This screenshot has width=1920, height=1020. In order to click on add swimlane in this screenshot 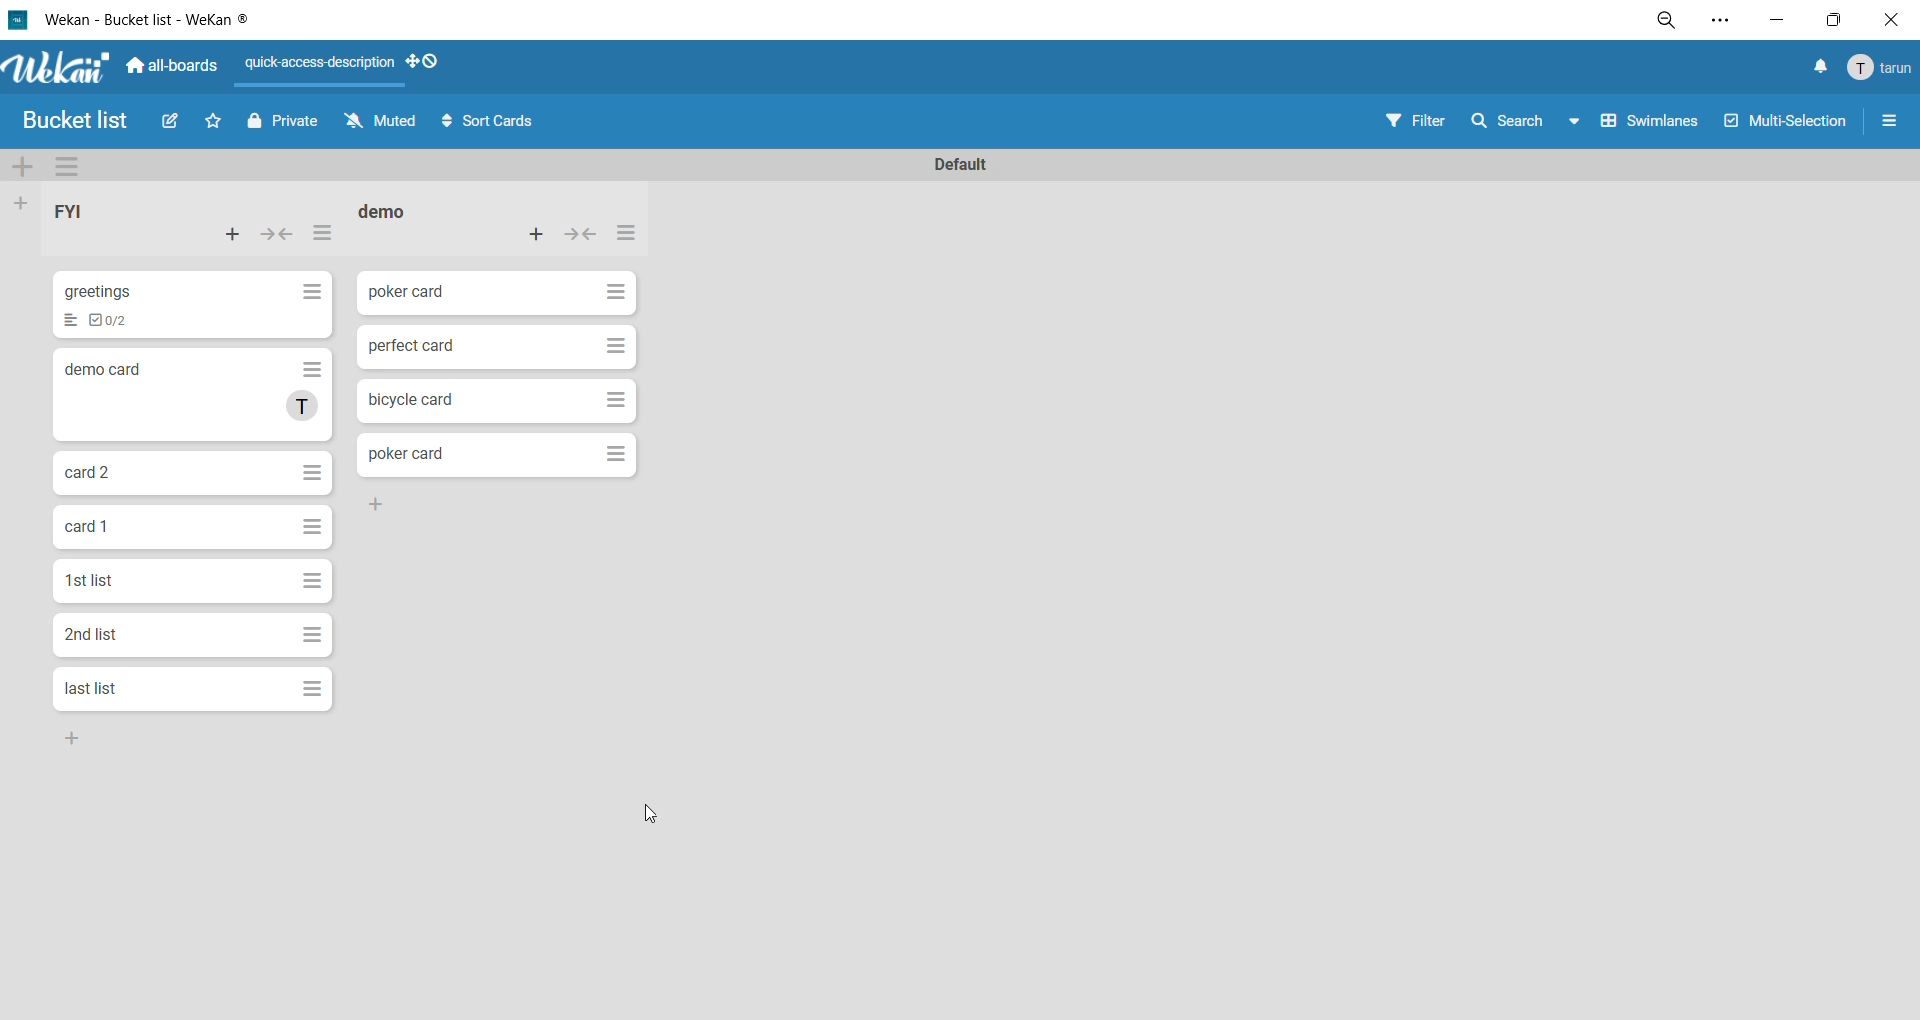, I will do `click(25, 170)`.